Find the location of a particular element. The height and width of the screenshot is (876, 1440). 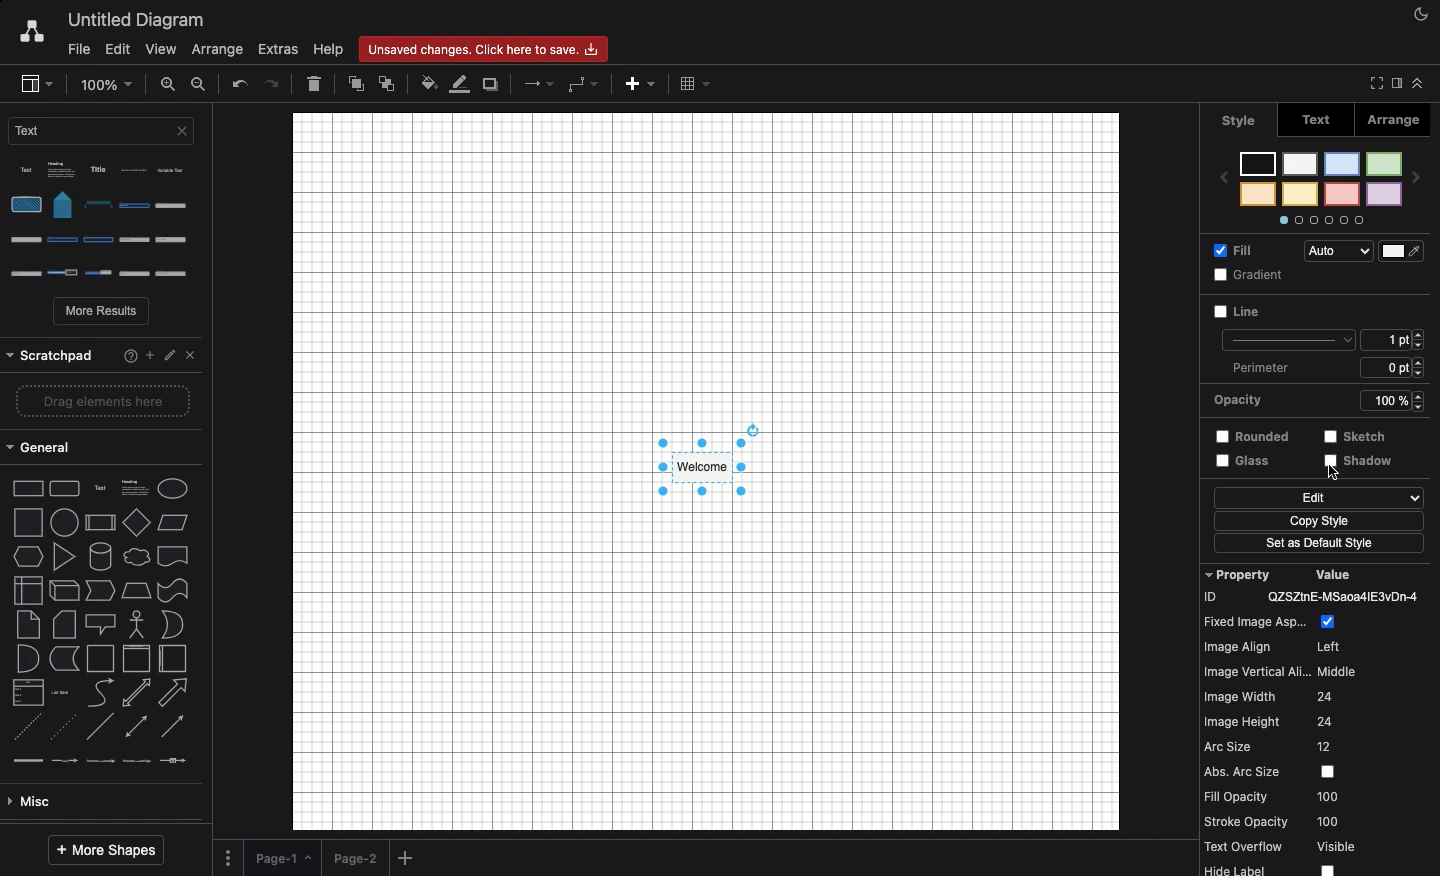

shape is located at coordinates (104, 516).